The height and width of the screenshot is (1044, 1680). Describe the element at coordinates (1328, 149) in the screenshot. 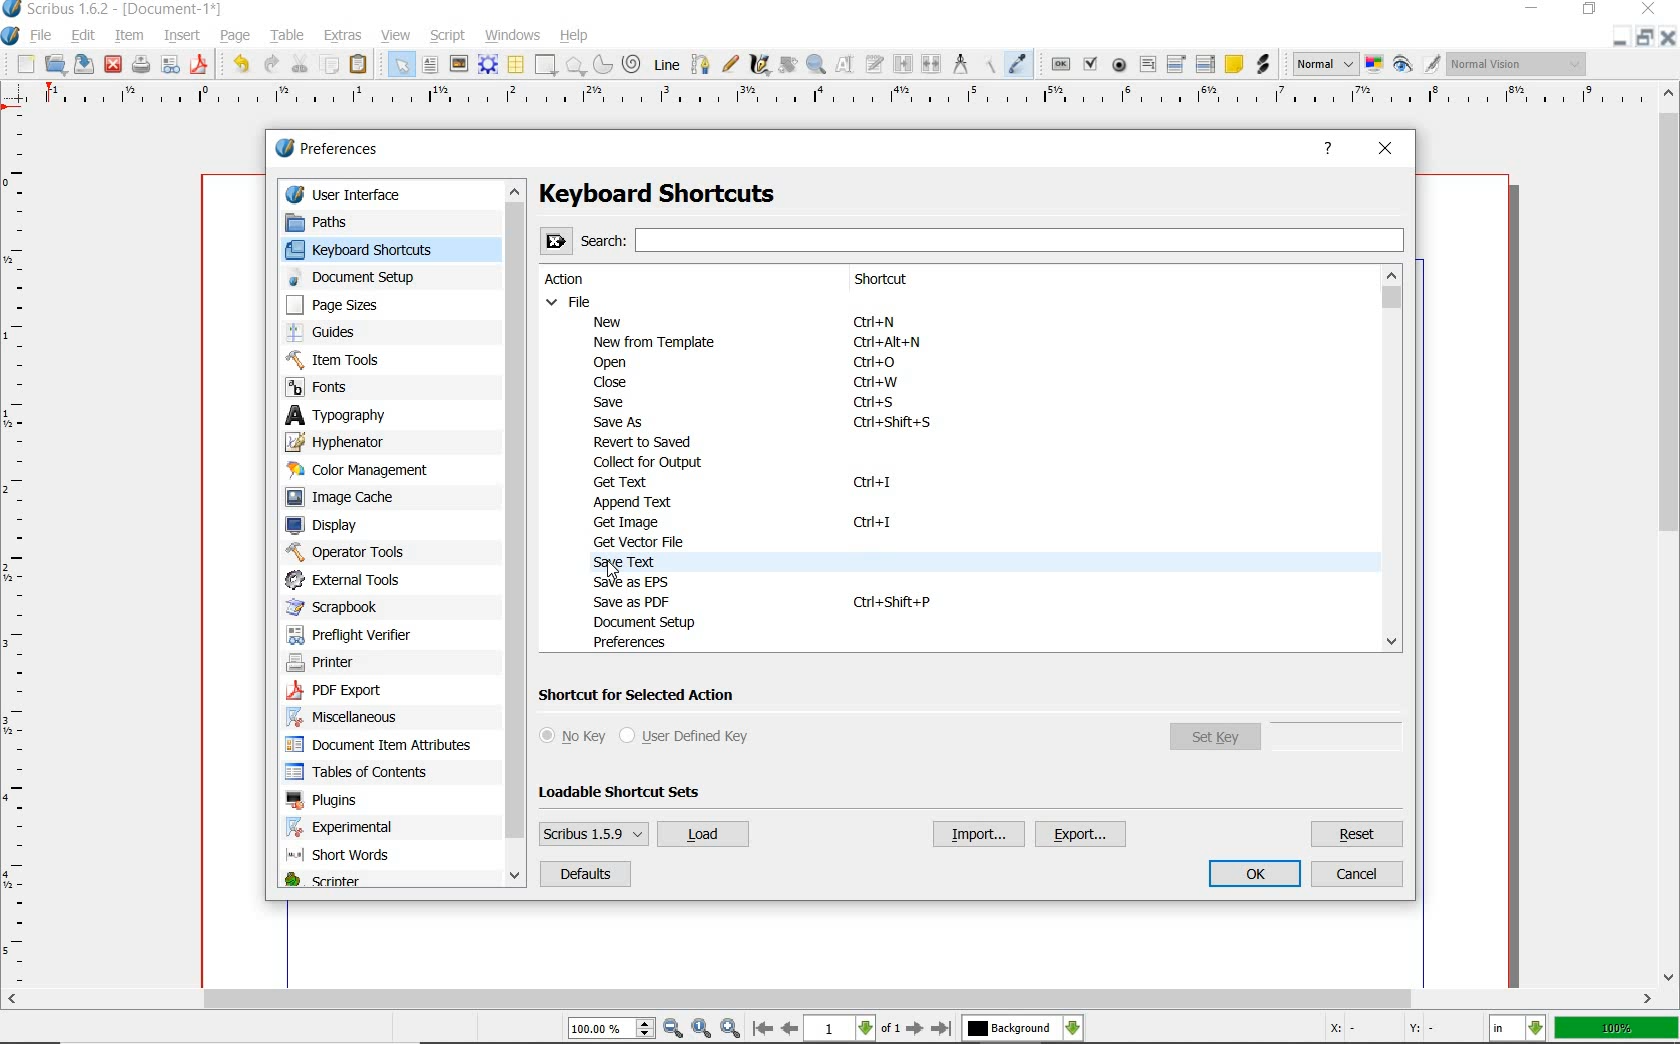

I see `help` at that location.